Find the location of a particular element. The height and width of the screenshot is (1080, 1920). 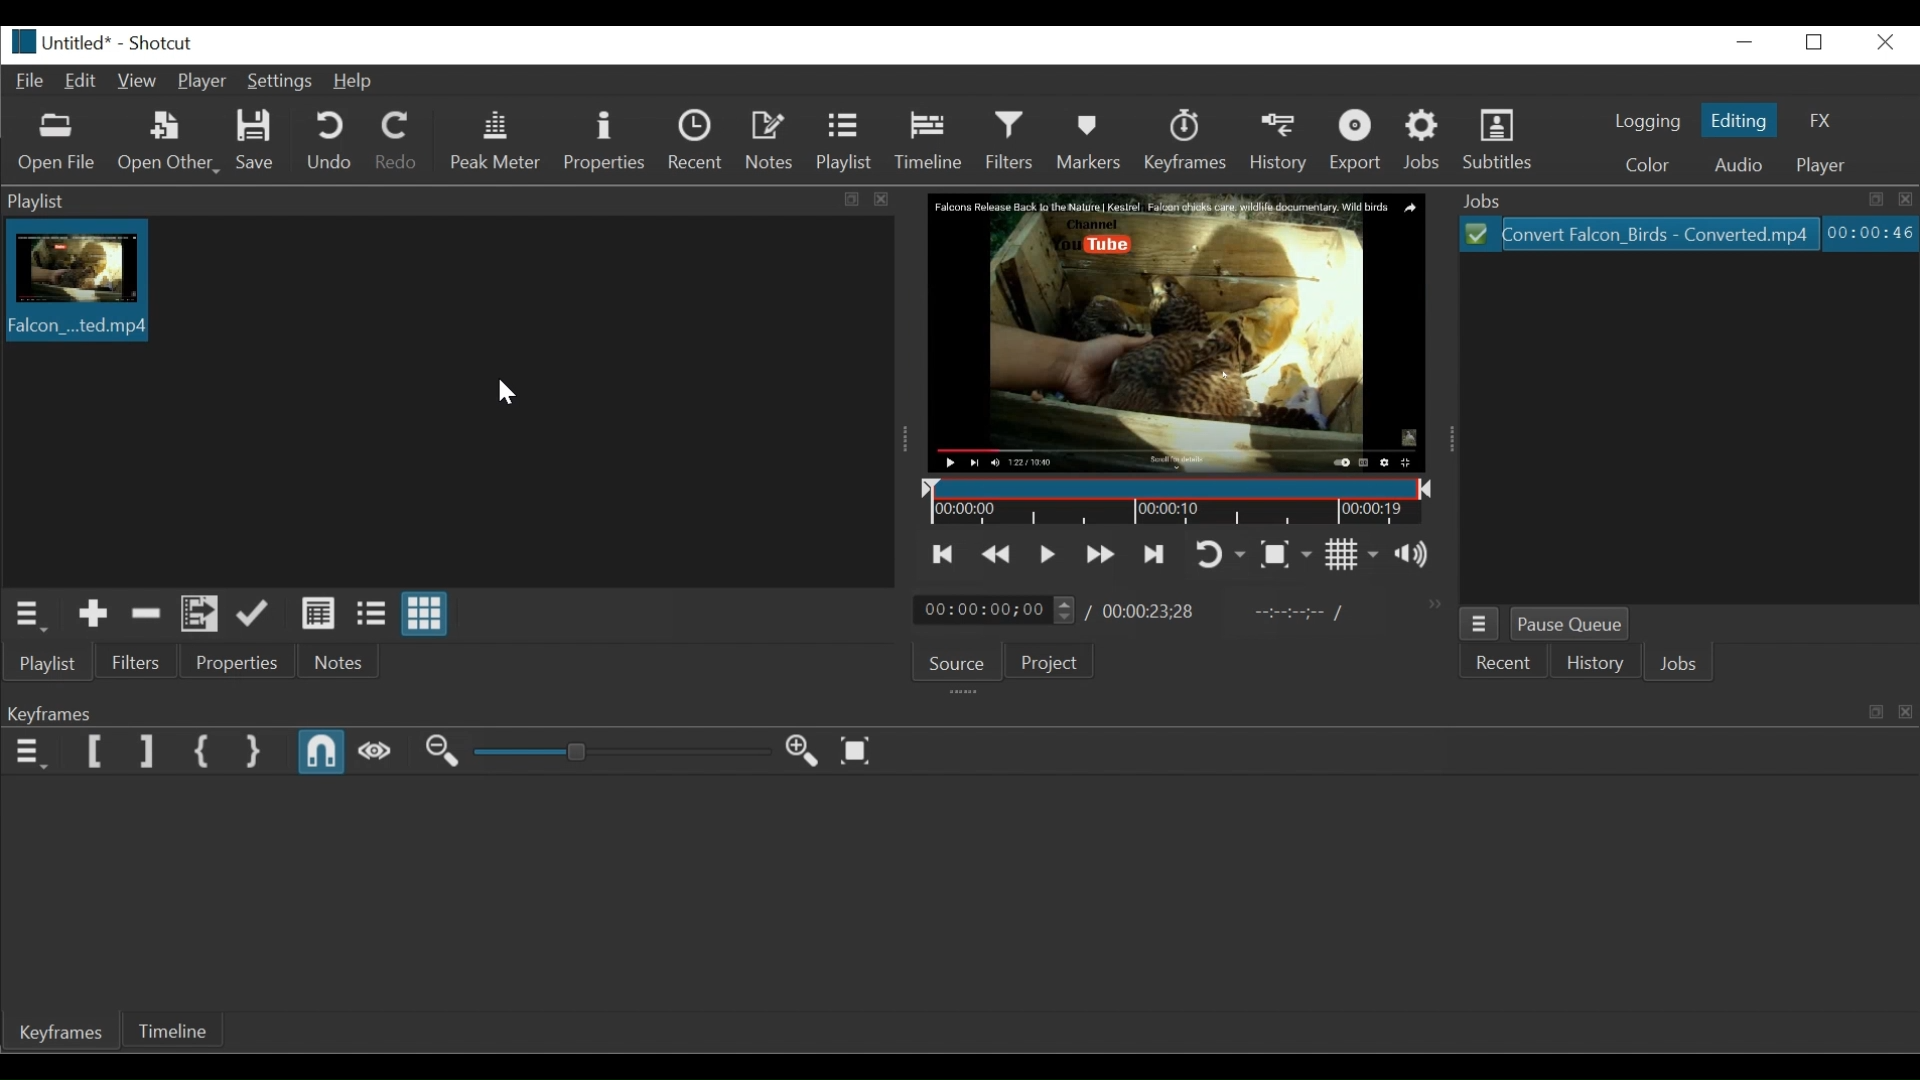

Playlist is located at coordinates (844, 141).